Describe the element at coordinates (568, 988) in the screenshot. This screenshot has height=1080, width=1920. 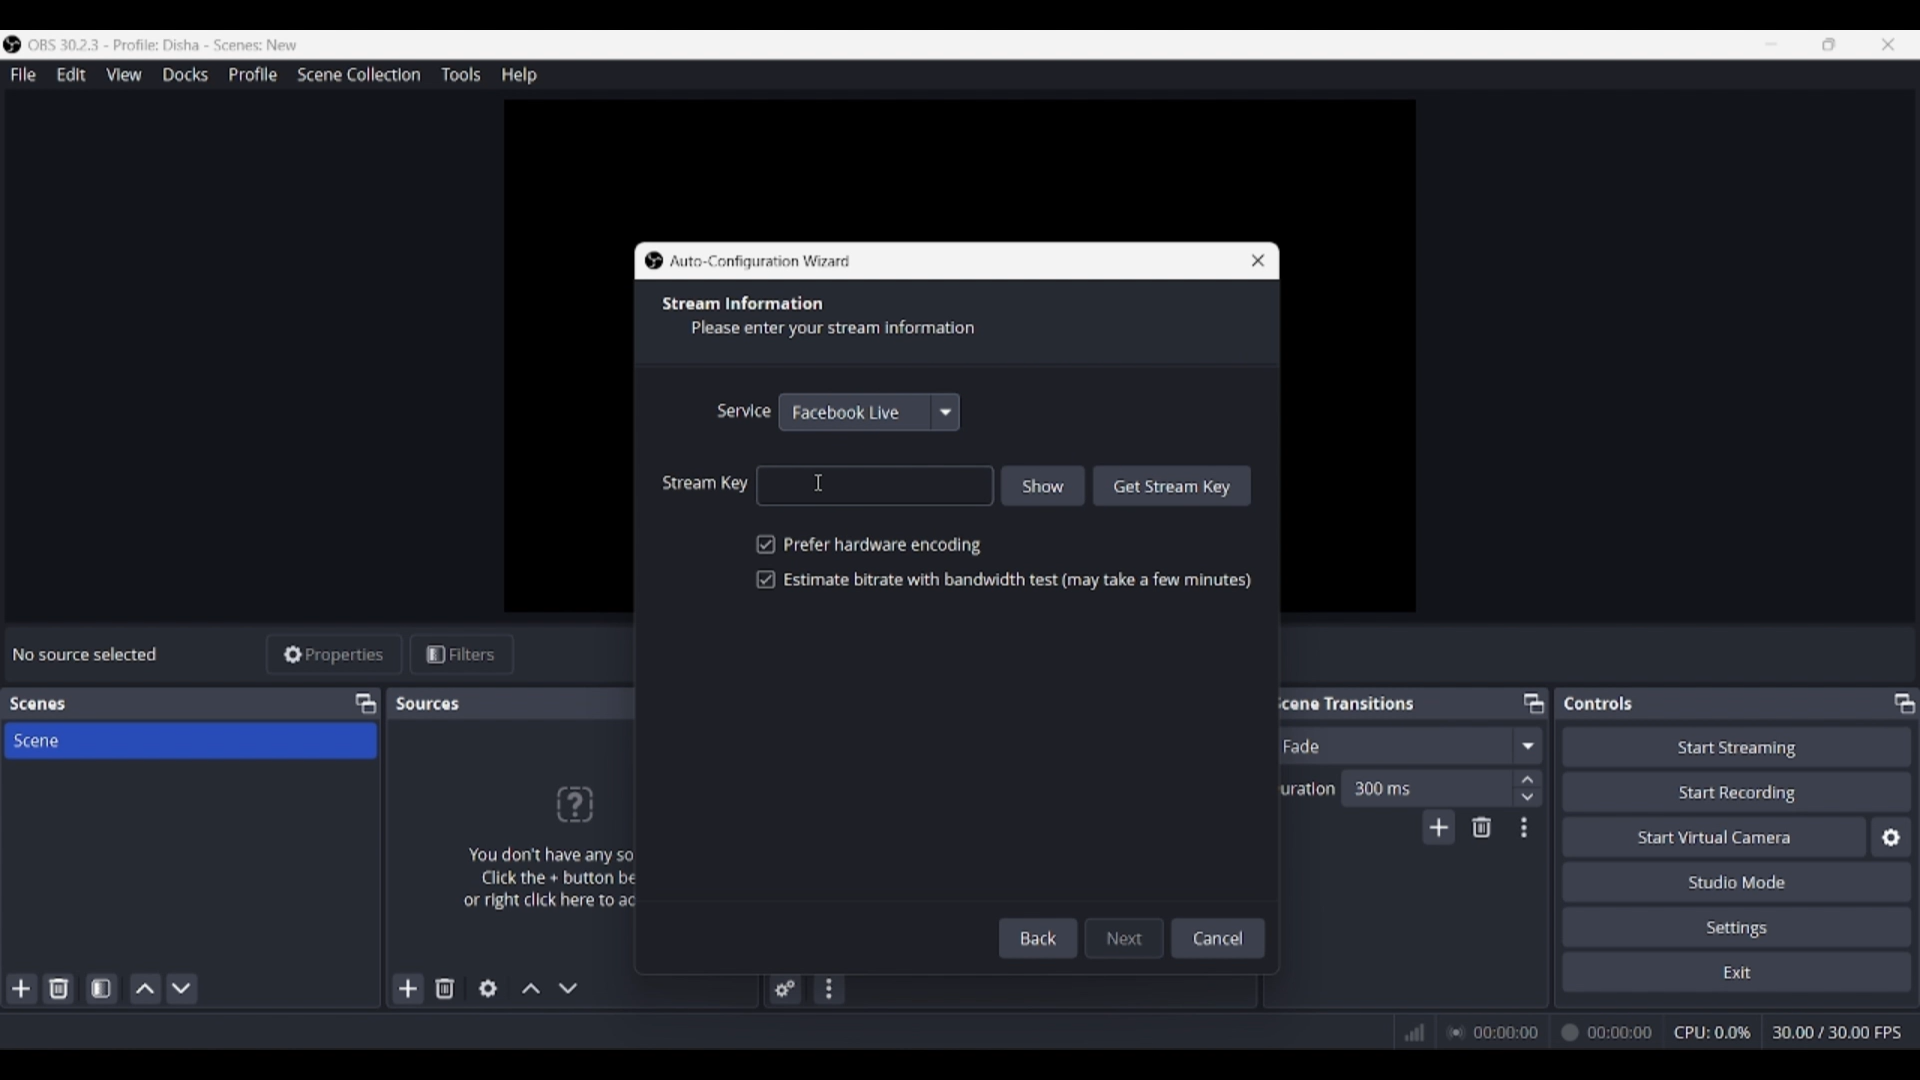
I see `Move source down` at that location.